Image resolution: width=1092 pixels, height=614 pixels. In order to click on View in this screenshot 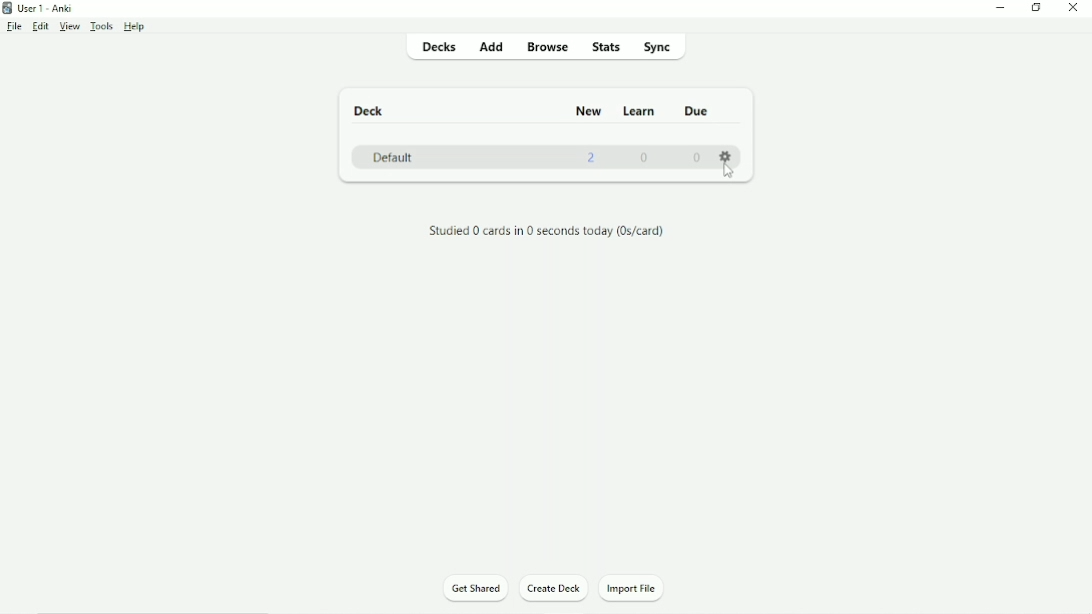, I will do `click(70, 27)`.